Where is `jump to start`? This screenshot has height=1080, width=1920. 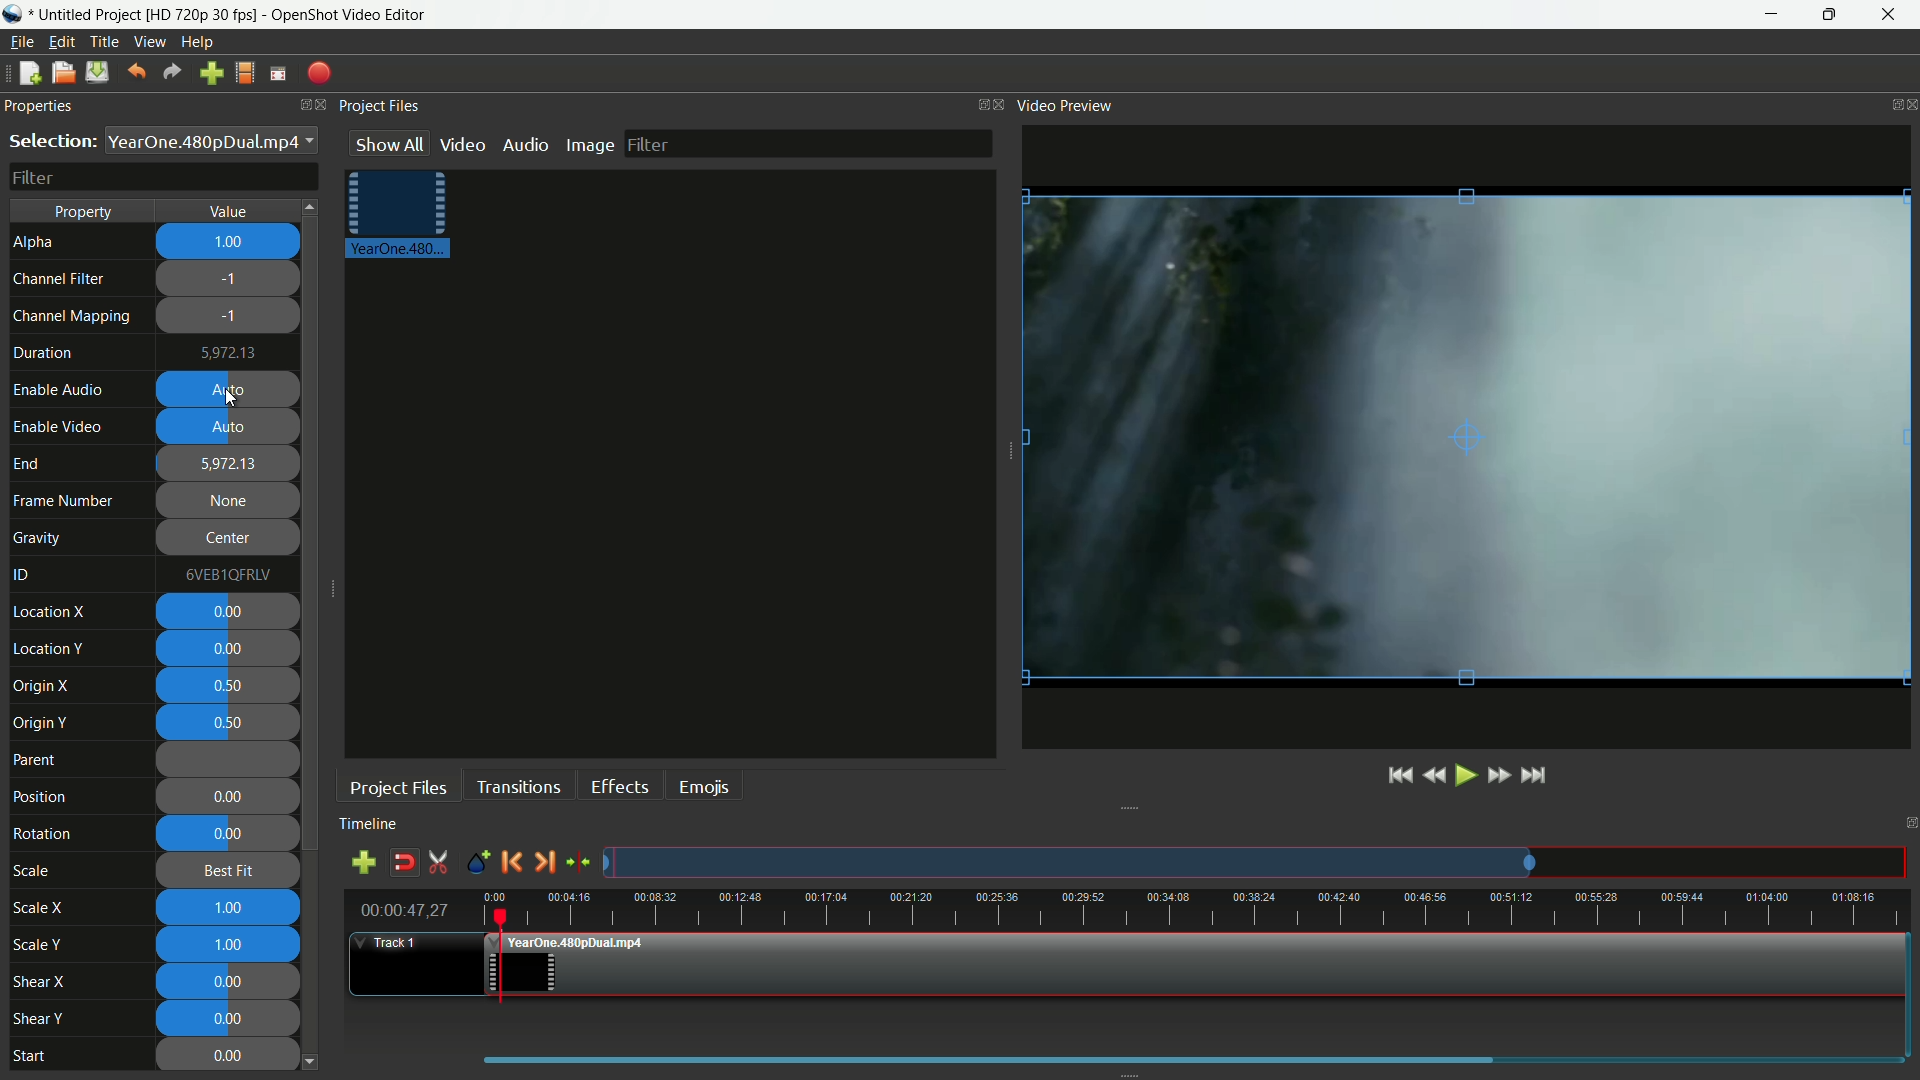
jump to start is located at coordinates (1301, 777).